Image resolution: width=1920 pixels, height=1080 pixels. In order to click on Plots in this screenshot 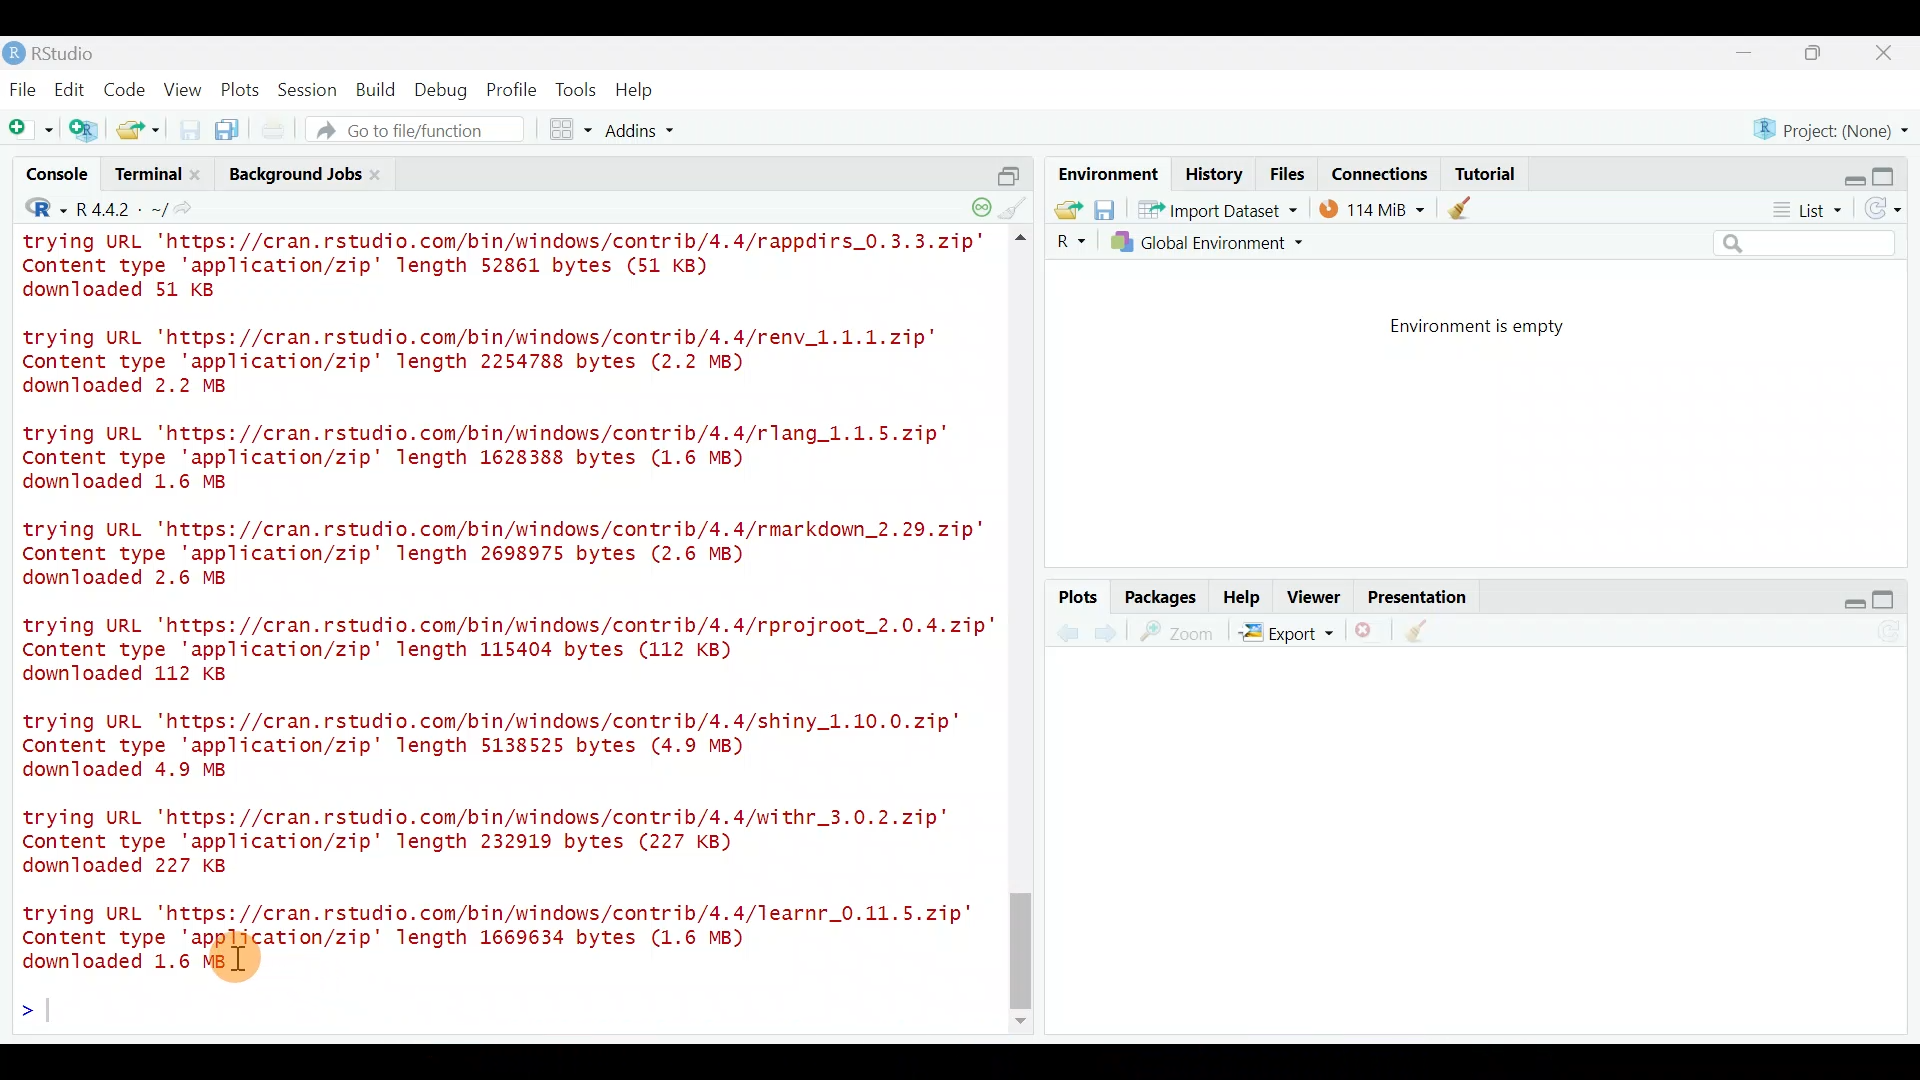, I will do `click(1079, 598)`.